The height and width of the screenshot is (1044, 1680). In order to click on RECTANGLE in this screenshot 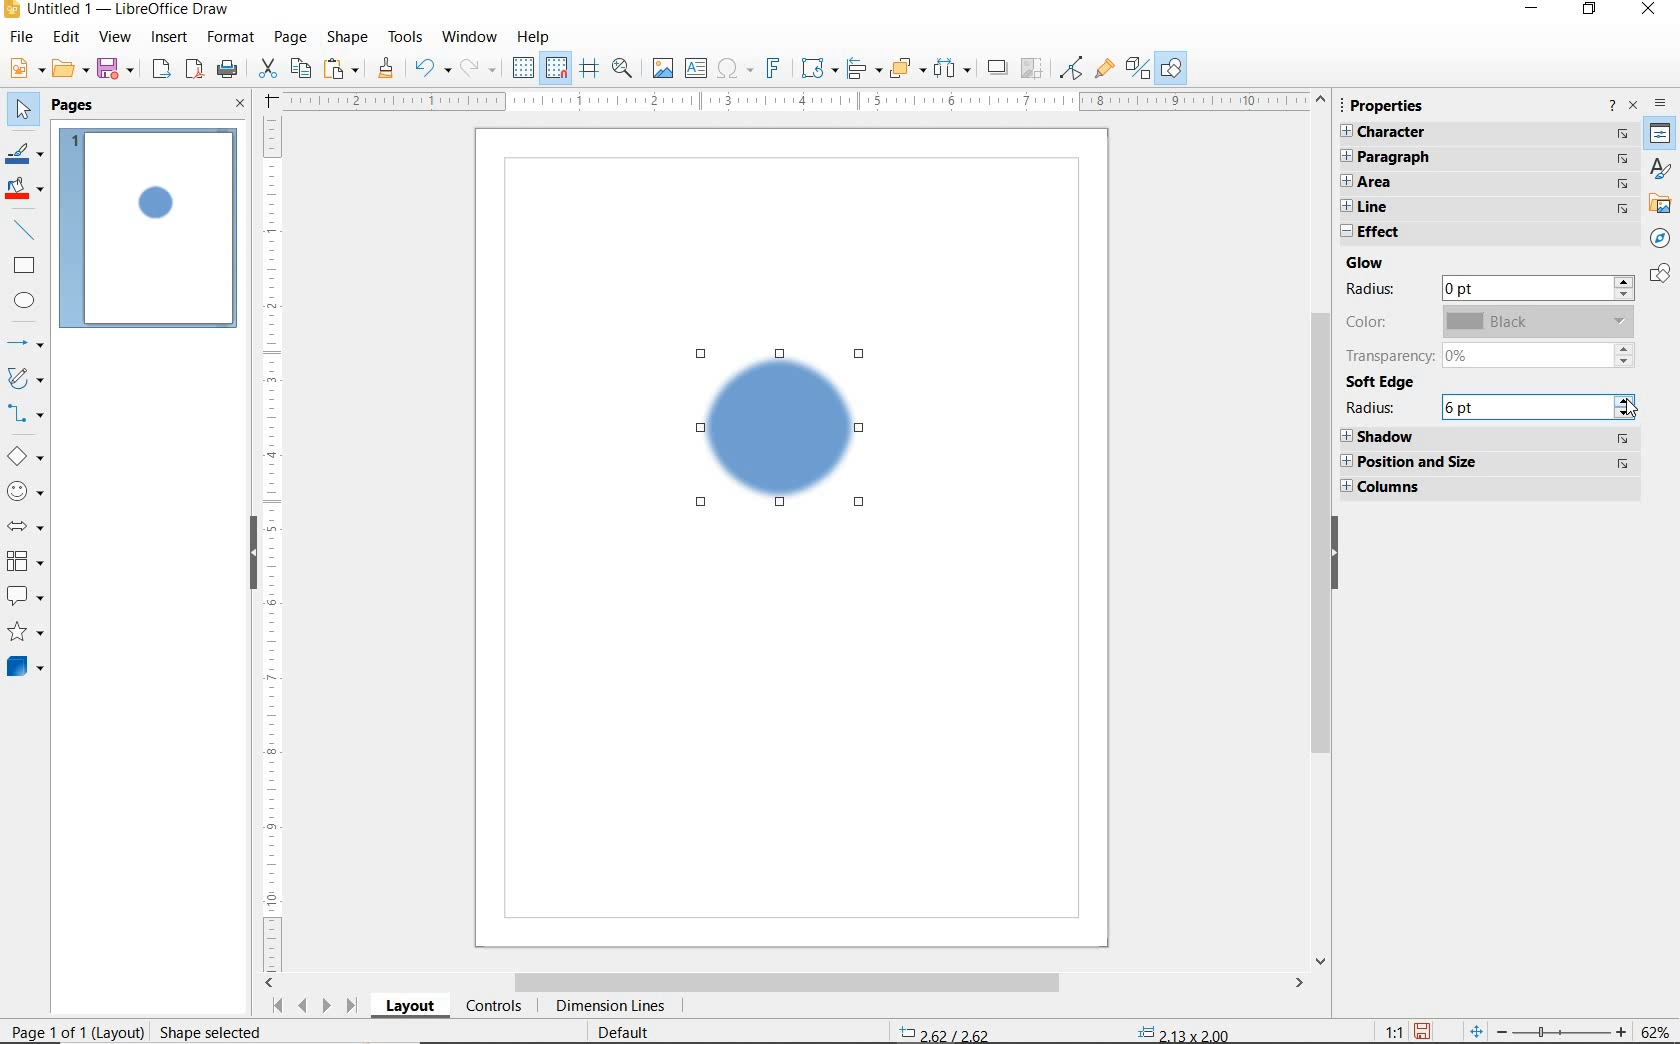, I will do `click(27, 267)`.